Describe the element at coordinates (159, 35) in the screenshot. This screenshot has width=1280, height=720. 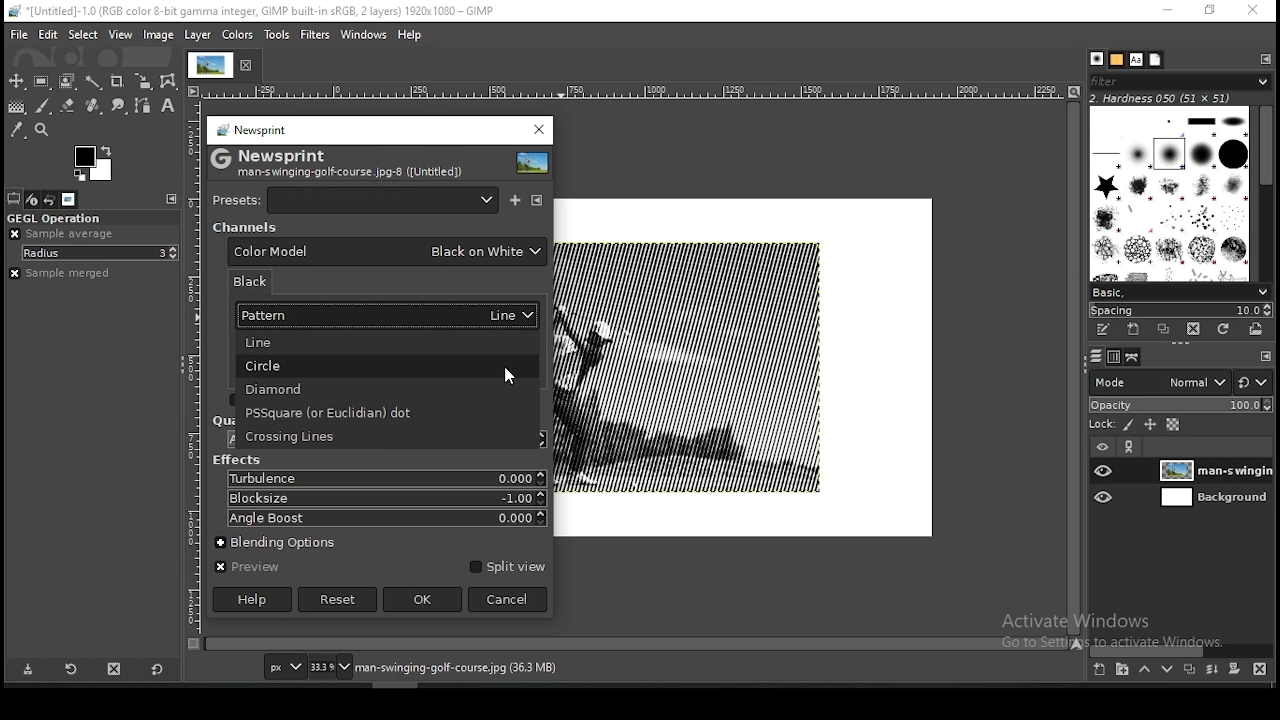
I see `image` at that location.